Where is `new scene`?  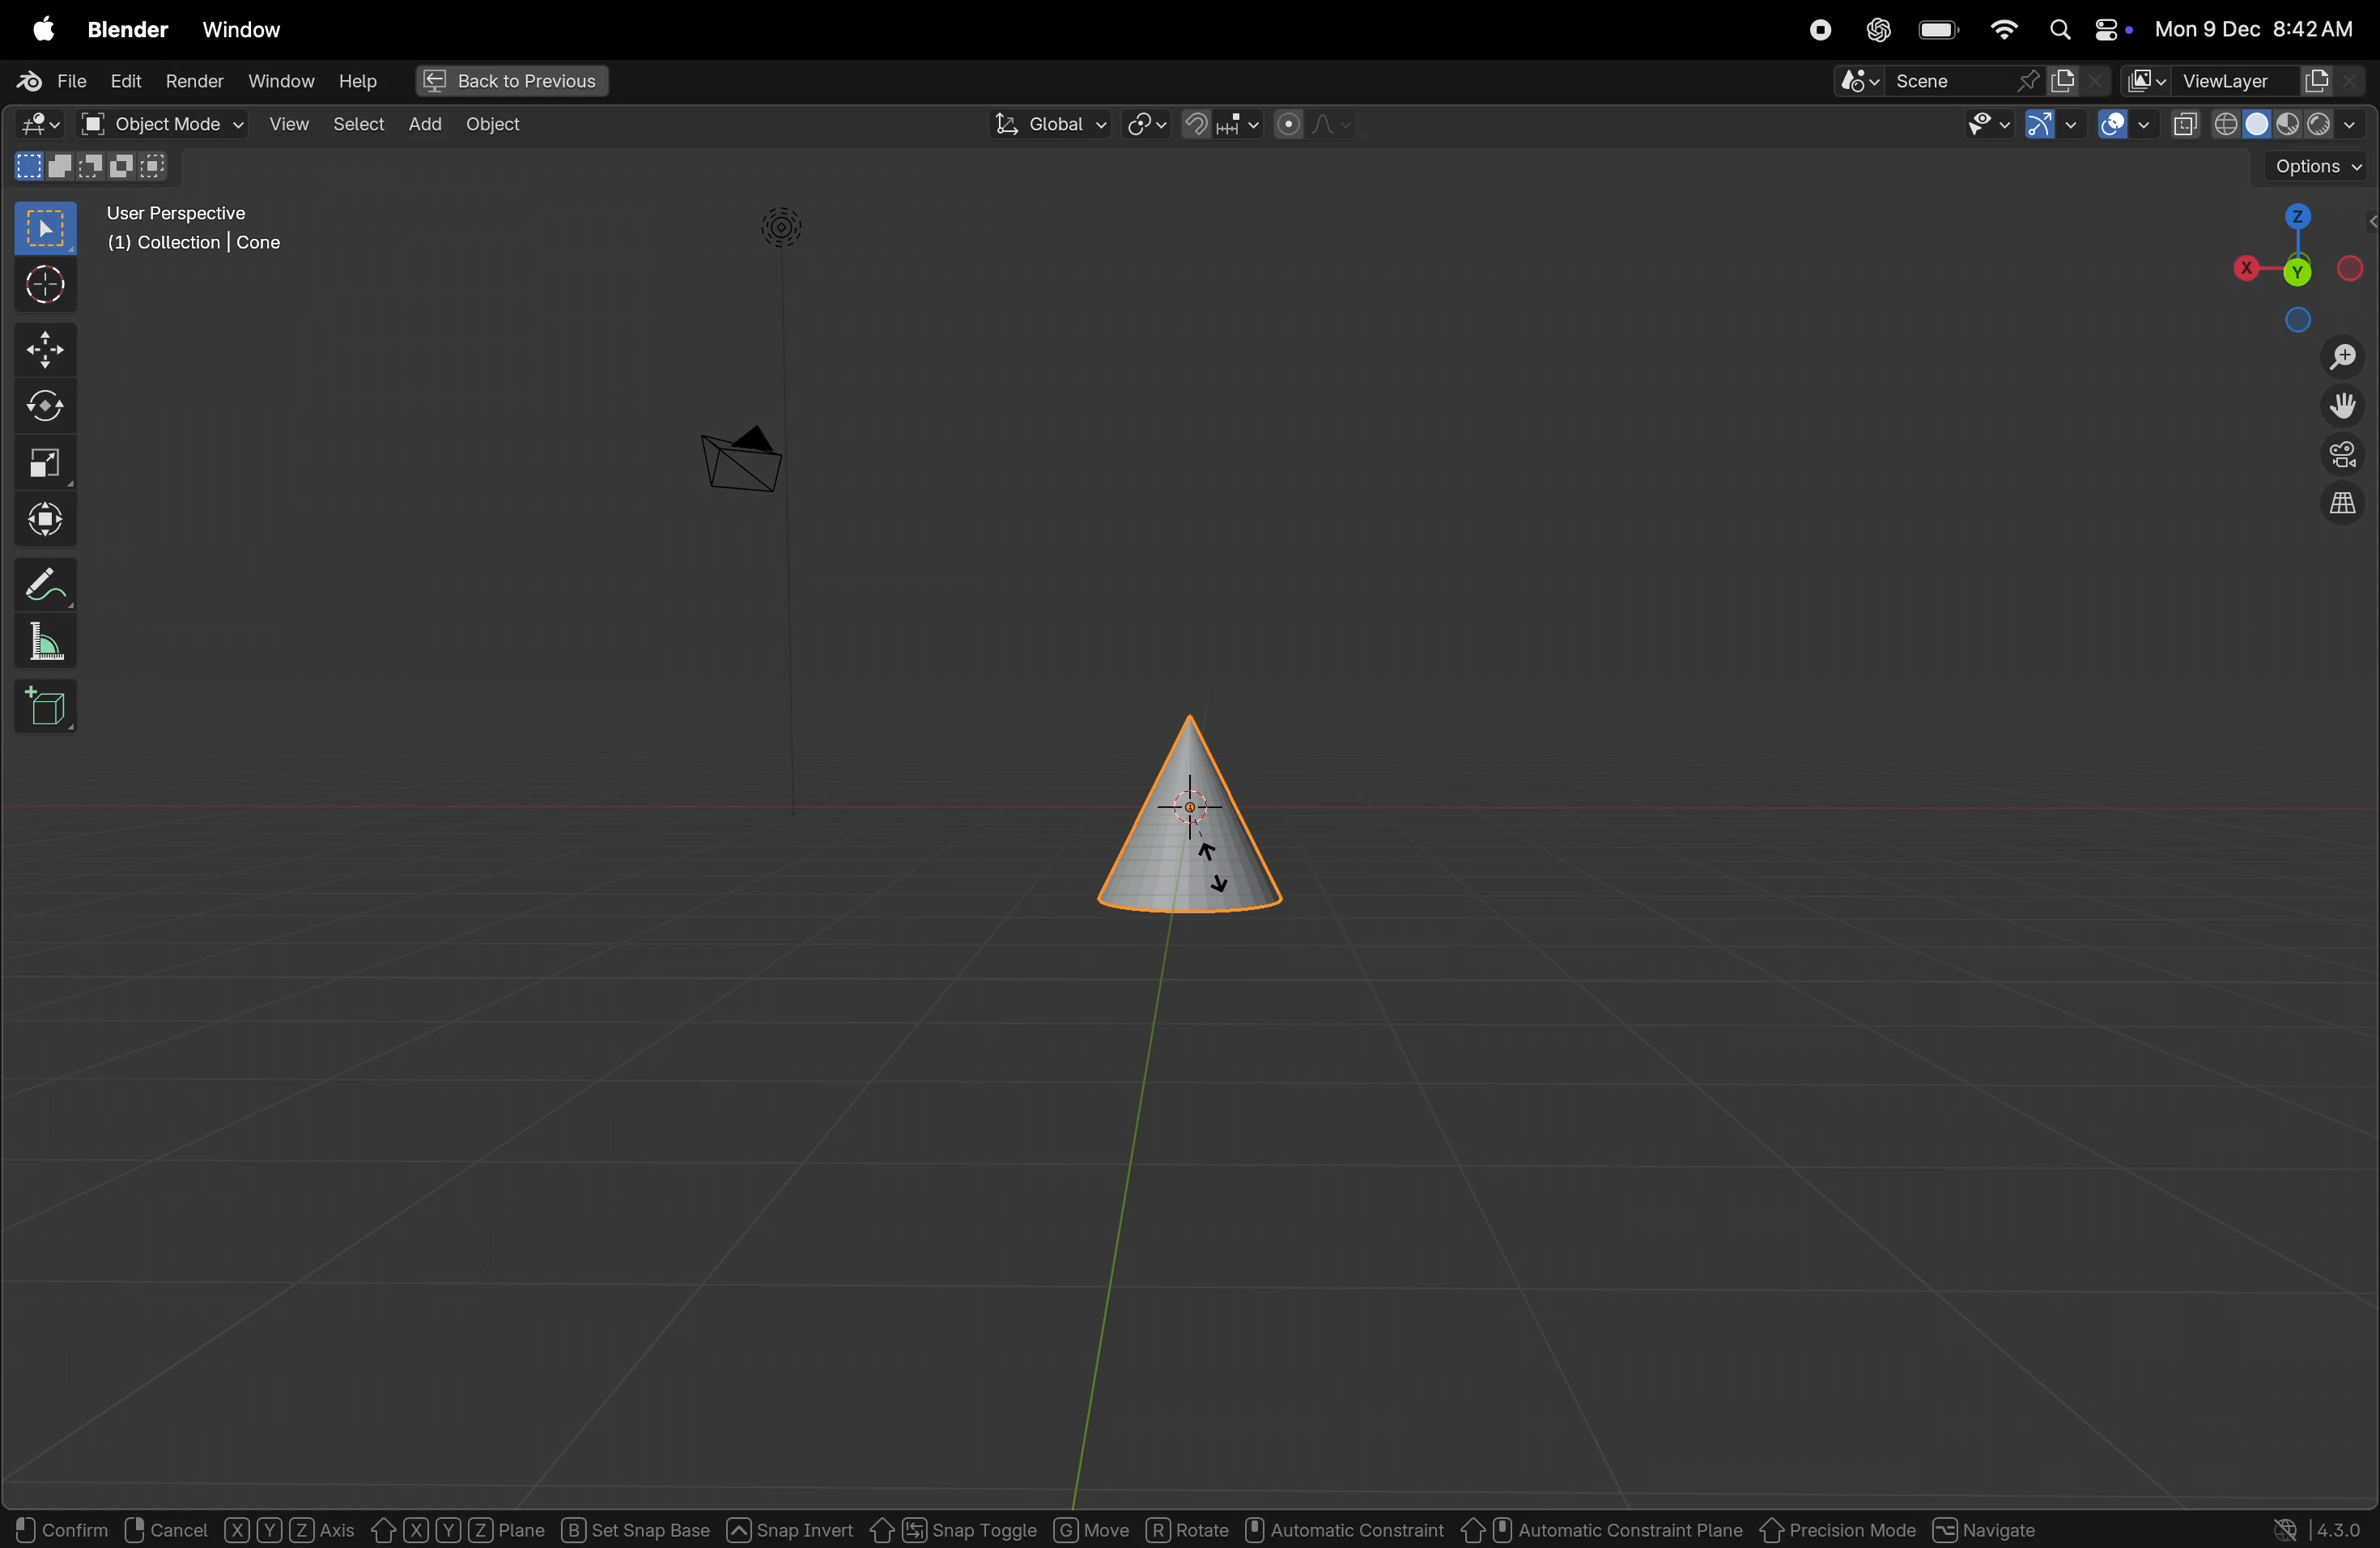
new scene is located at coordinates (2076, 80).